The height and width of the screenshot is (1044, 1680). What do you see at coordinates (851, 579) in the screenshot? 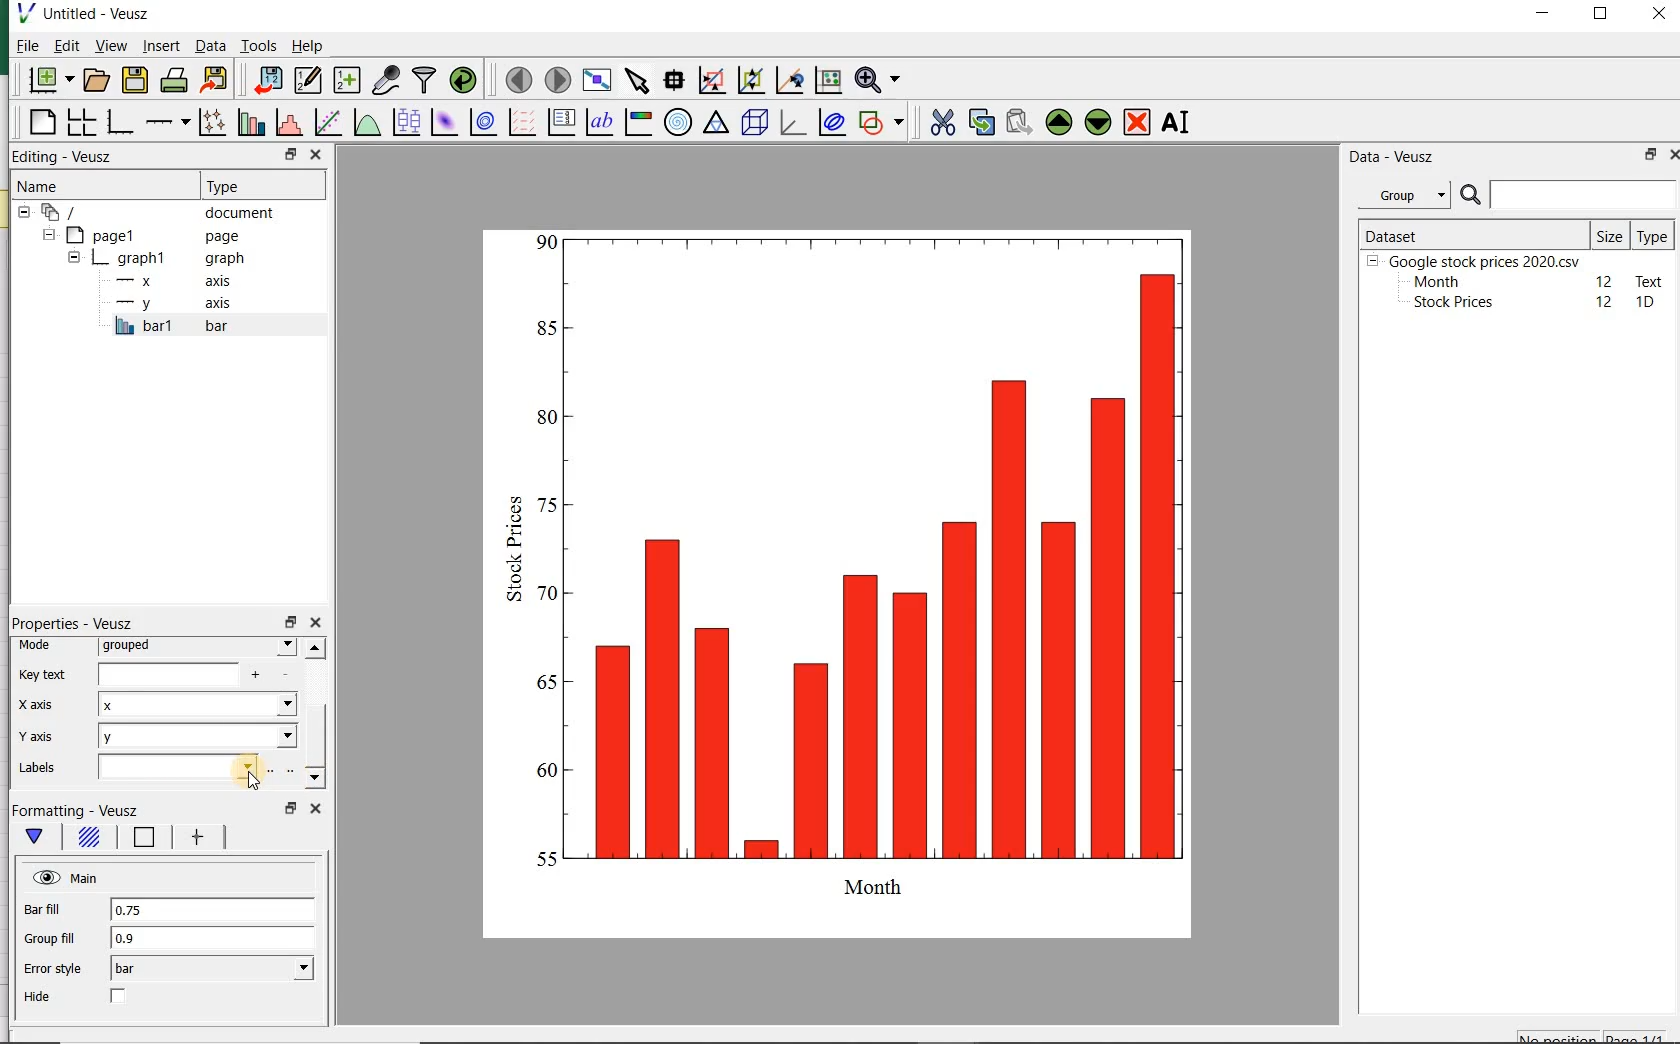
I see `bar graph` at bounding box center [851, 579].